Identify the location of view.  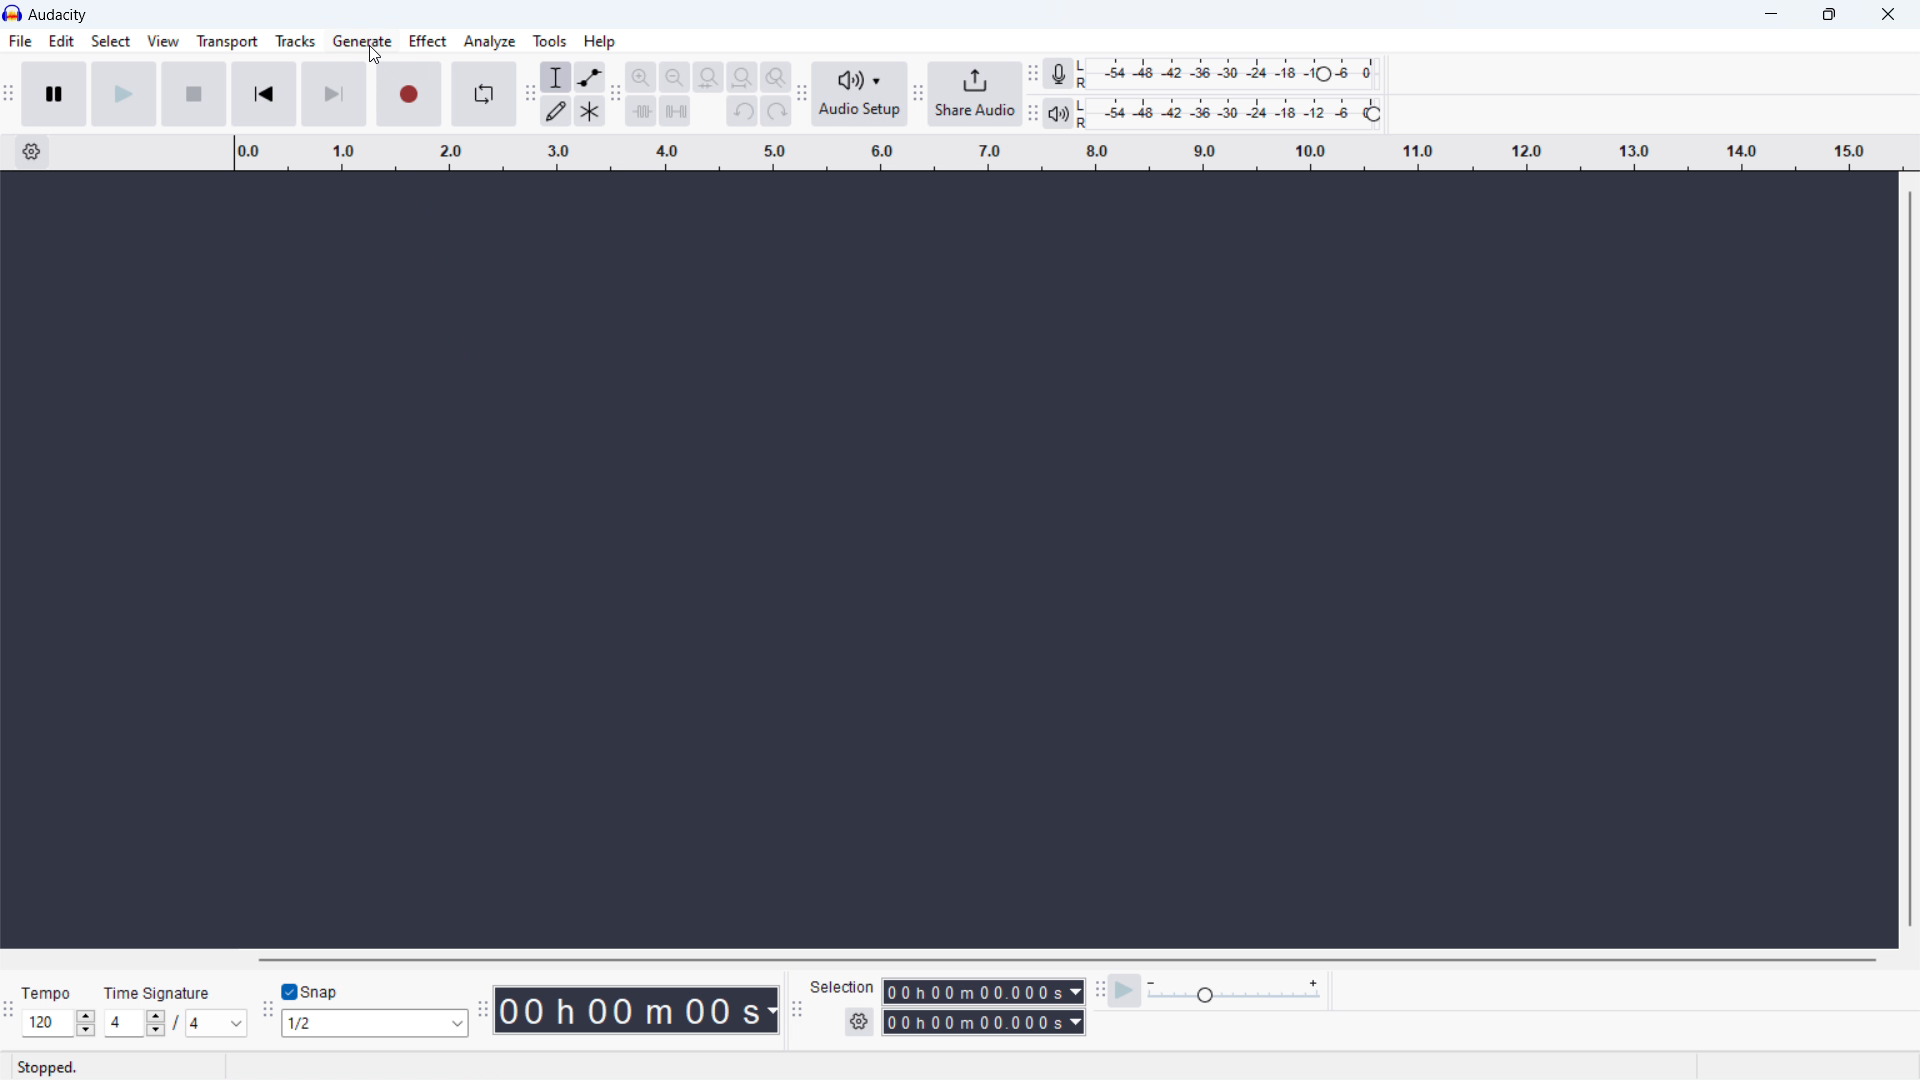
(162, 41).